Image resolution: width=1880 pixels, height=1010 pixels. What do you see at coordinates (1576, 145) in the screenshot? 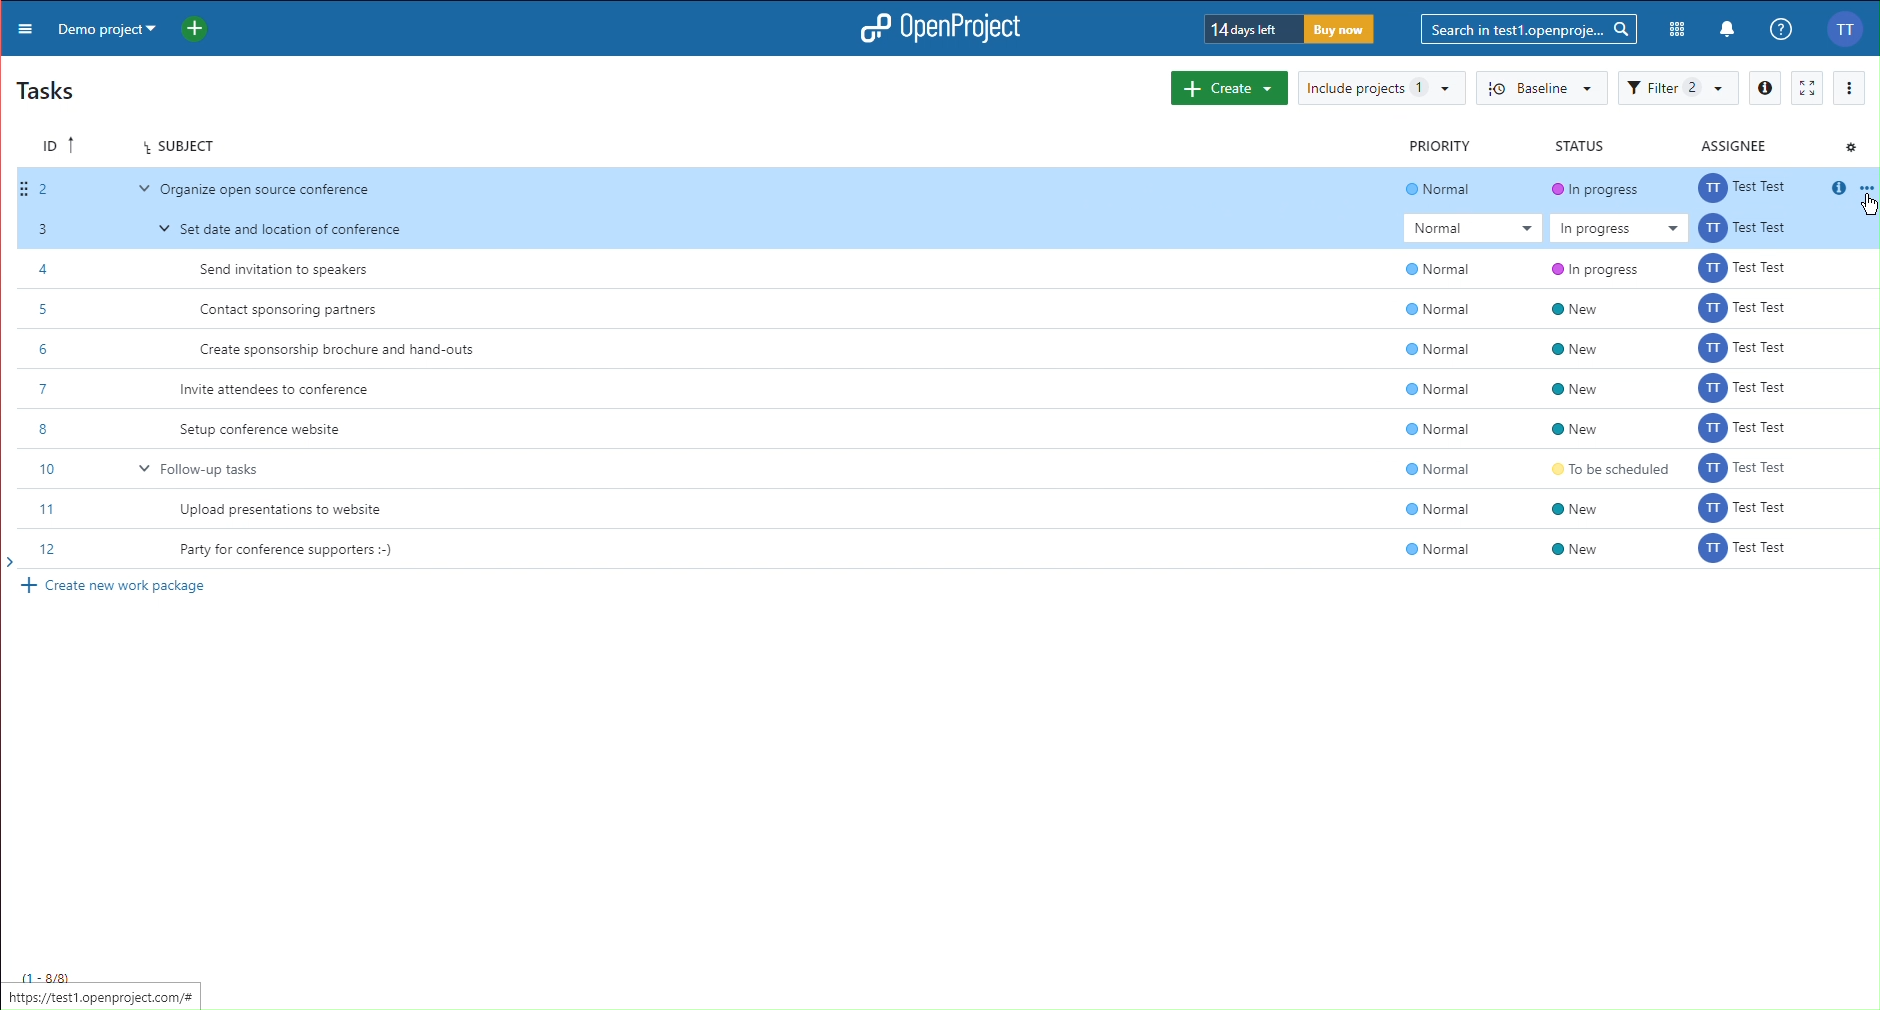
I see `Status` at bounding box center [1576, 145].